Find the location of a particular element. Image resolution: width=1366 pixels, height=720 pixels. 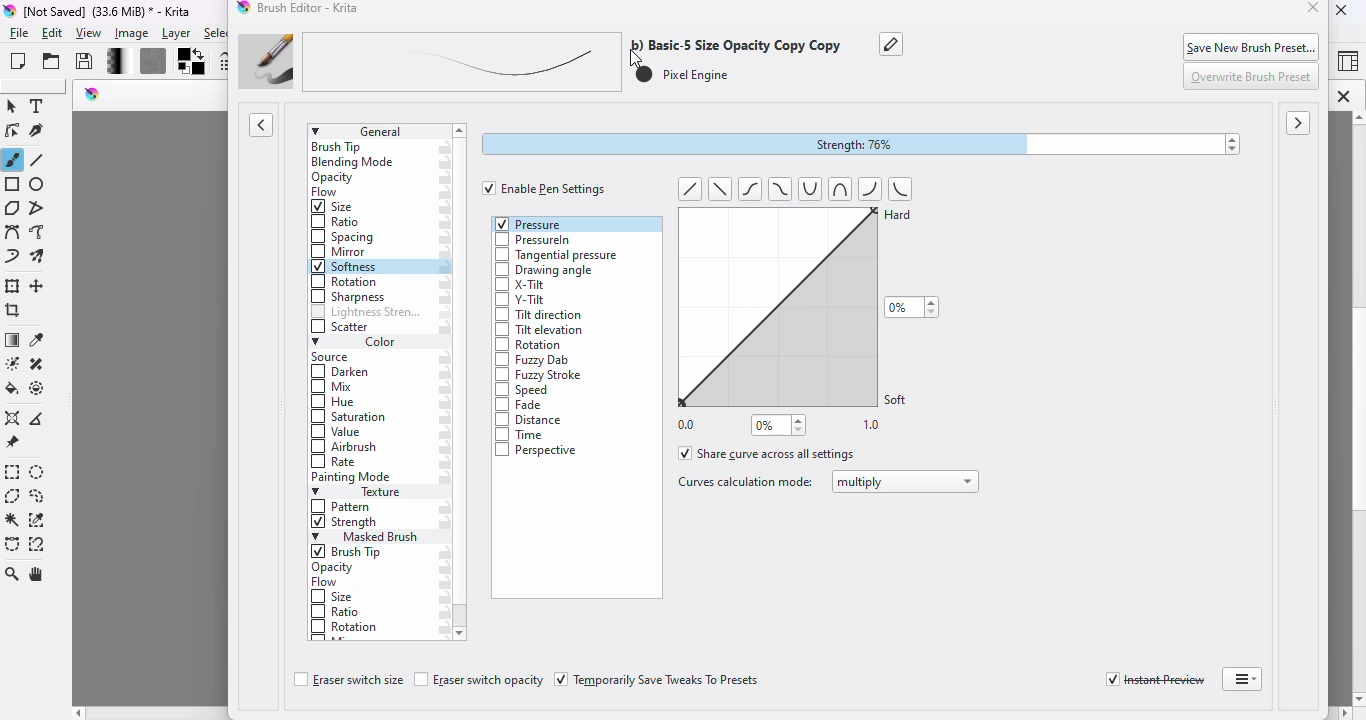

strength is located at coordinates (345, 524).